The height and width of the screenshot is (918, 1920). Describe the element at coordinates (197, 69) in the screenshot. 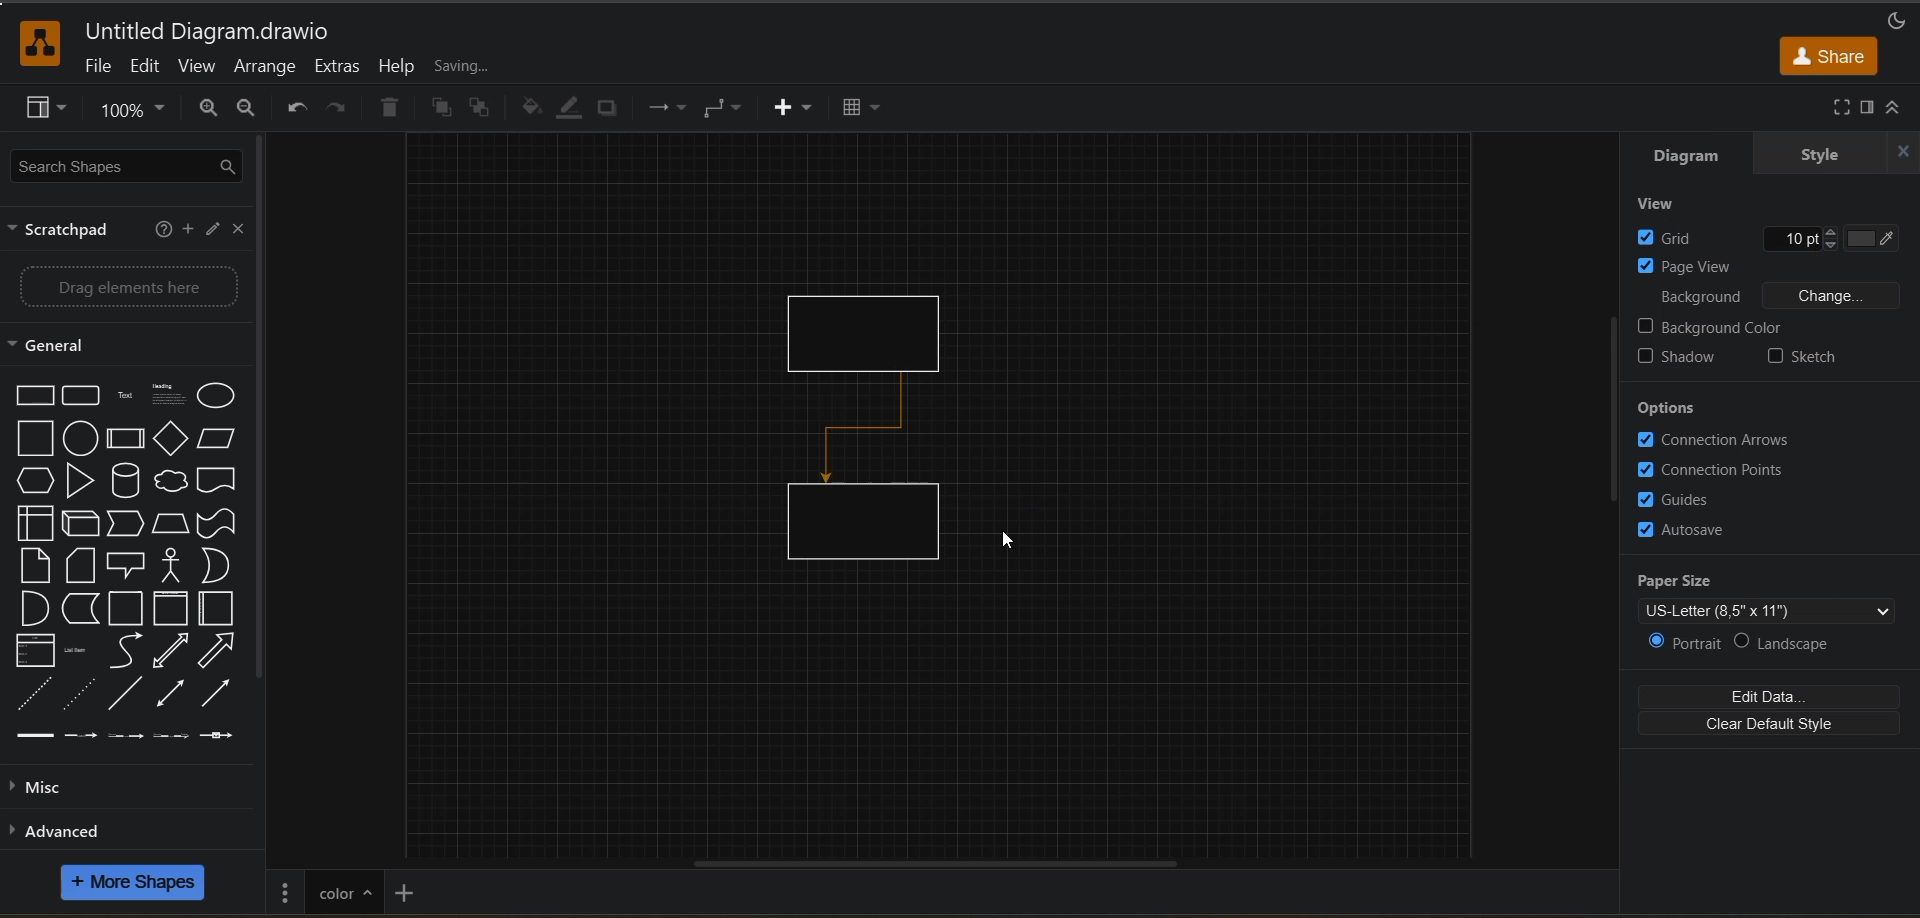

I see `view` at that location.